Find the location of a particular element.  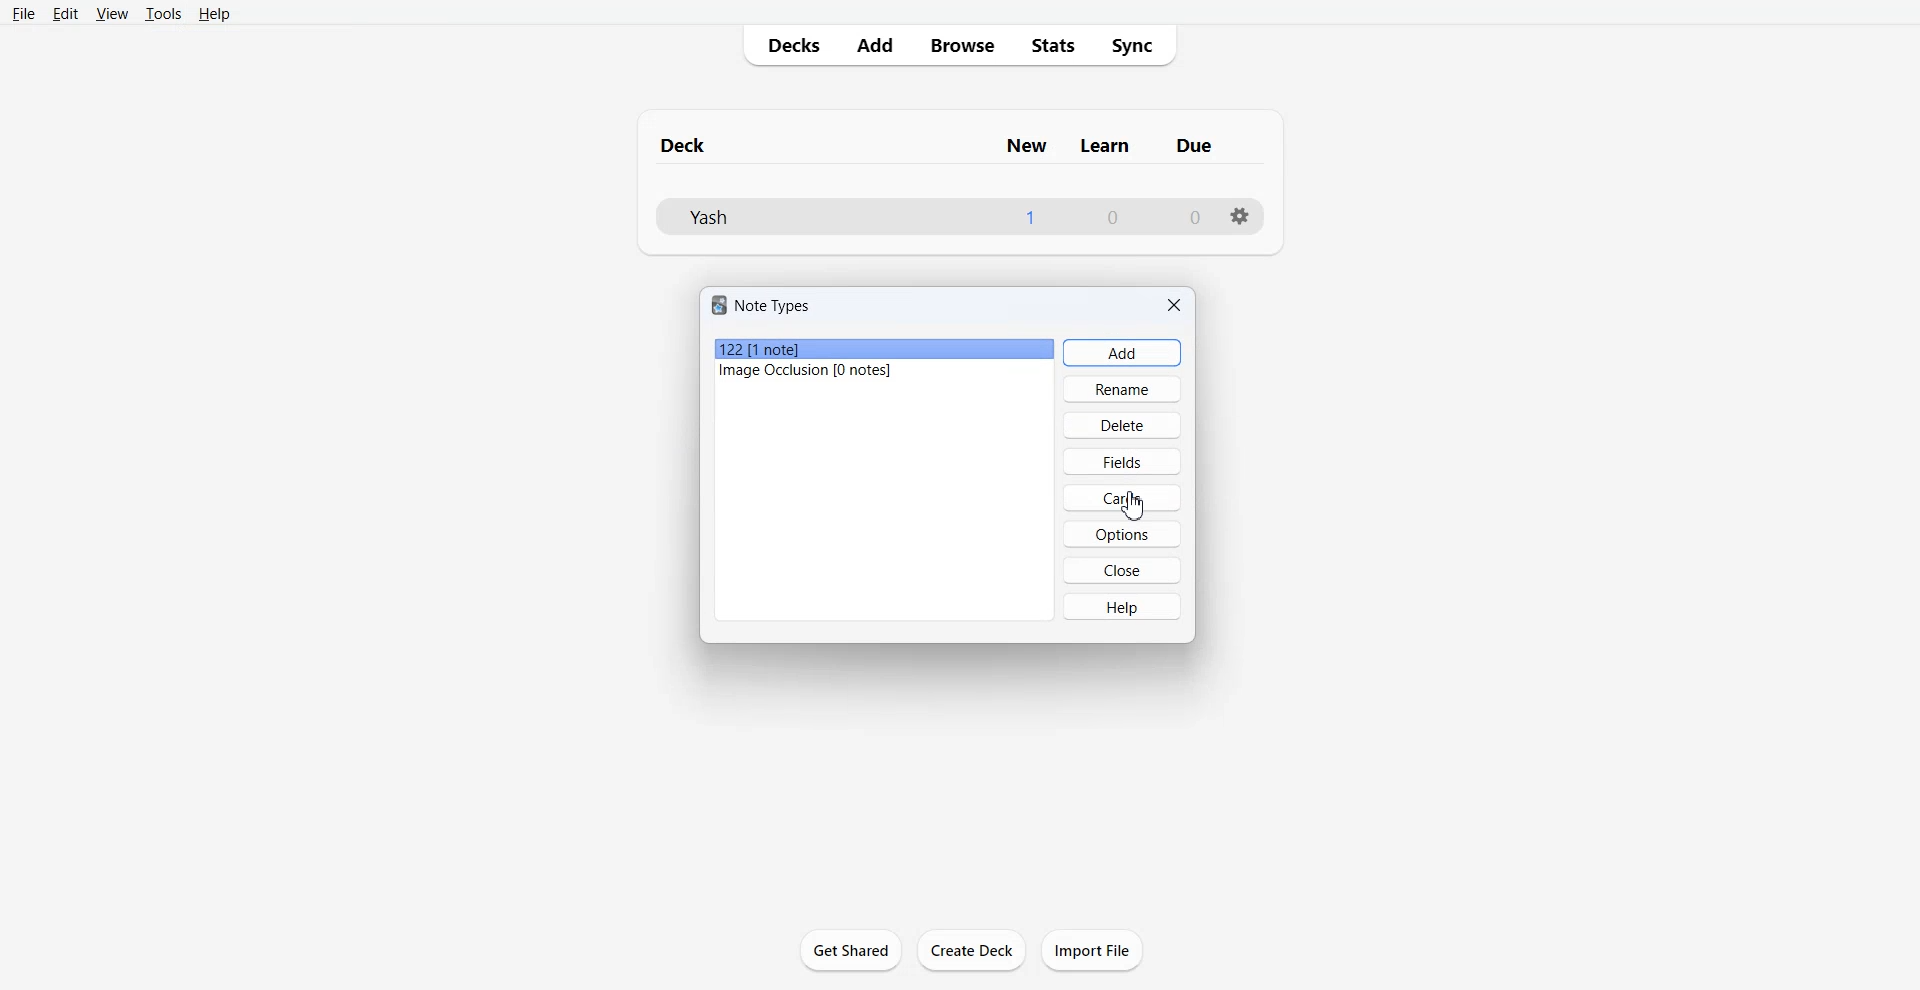

Get Shared is located at coordinates (849, 948).